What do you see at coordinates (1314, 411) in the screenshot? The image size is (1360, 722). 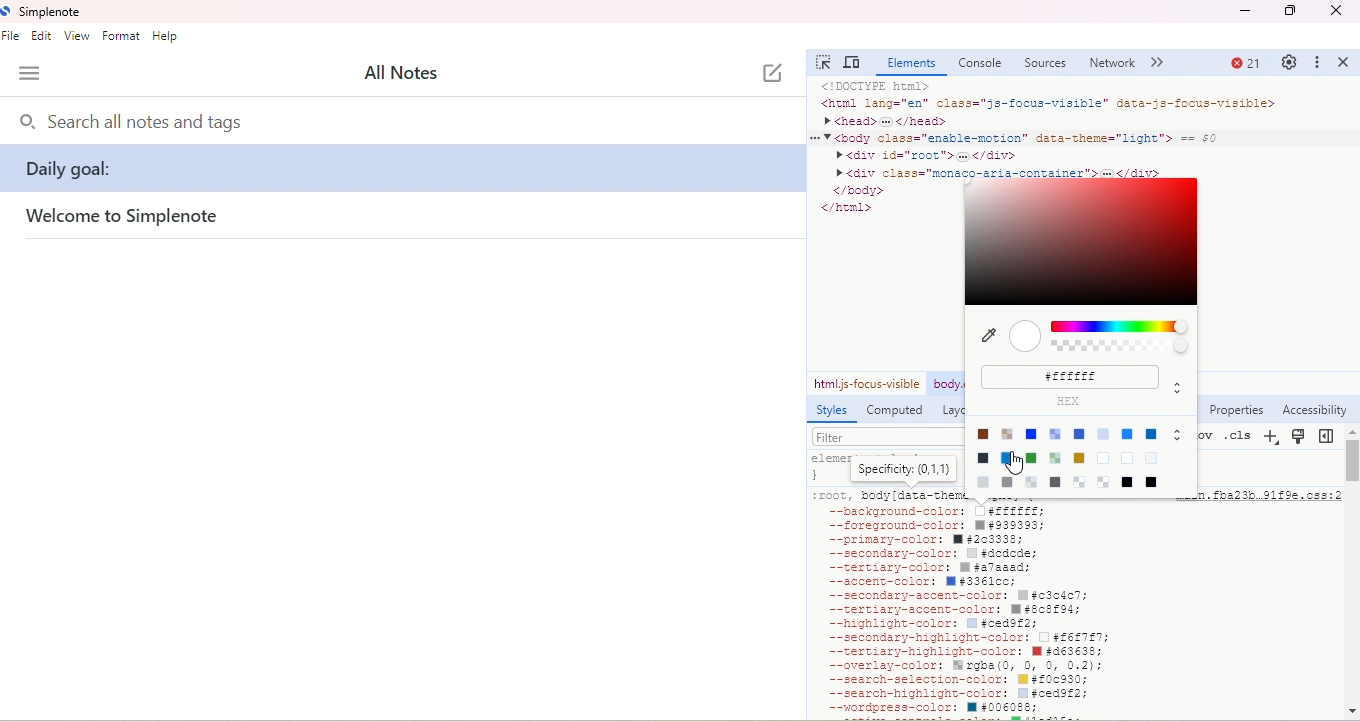 I see `acessibility` at bounding box center [1314, 411].